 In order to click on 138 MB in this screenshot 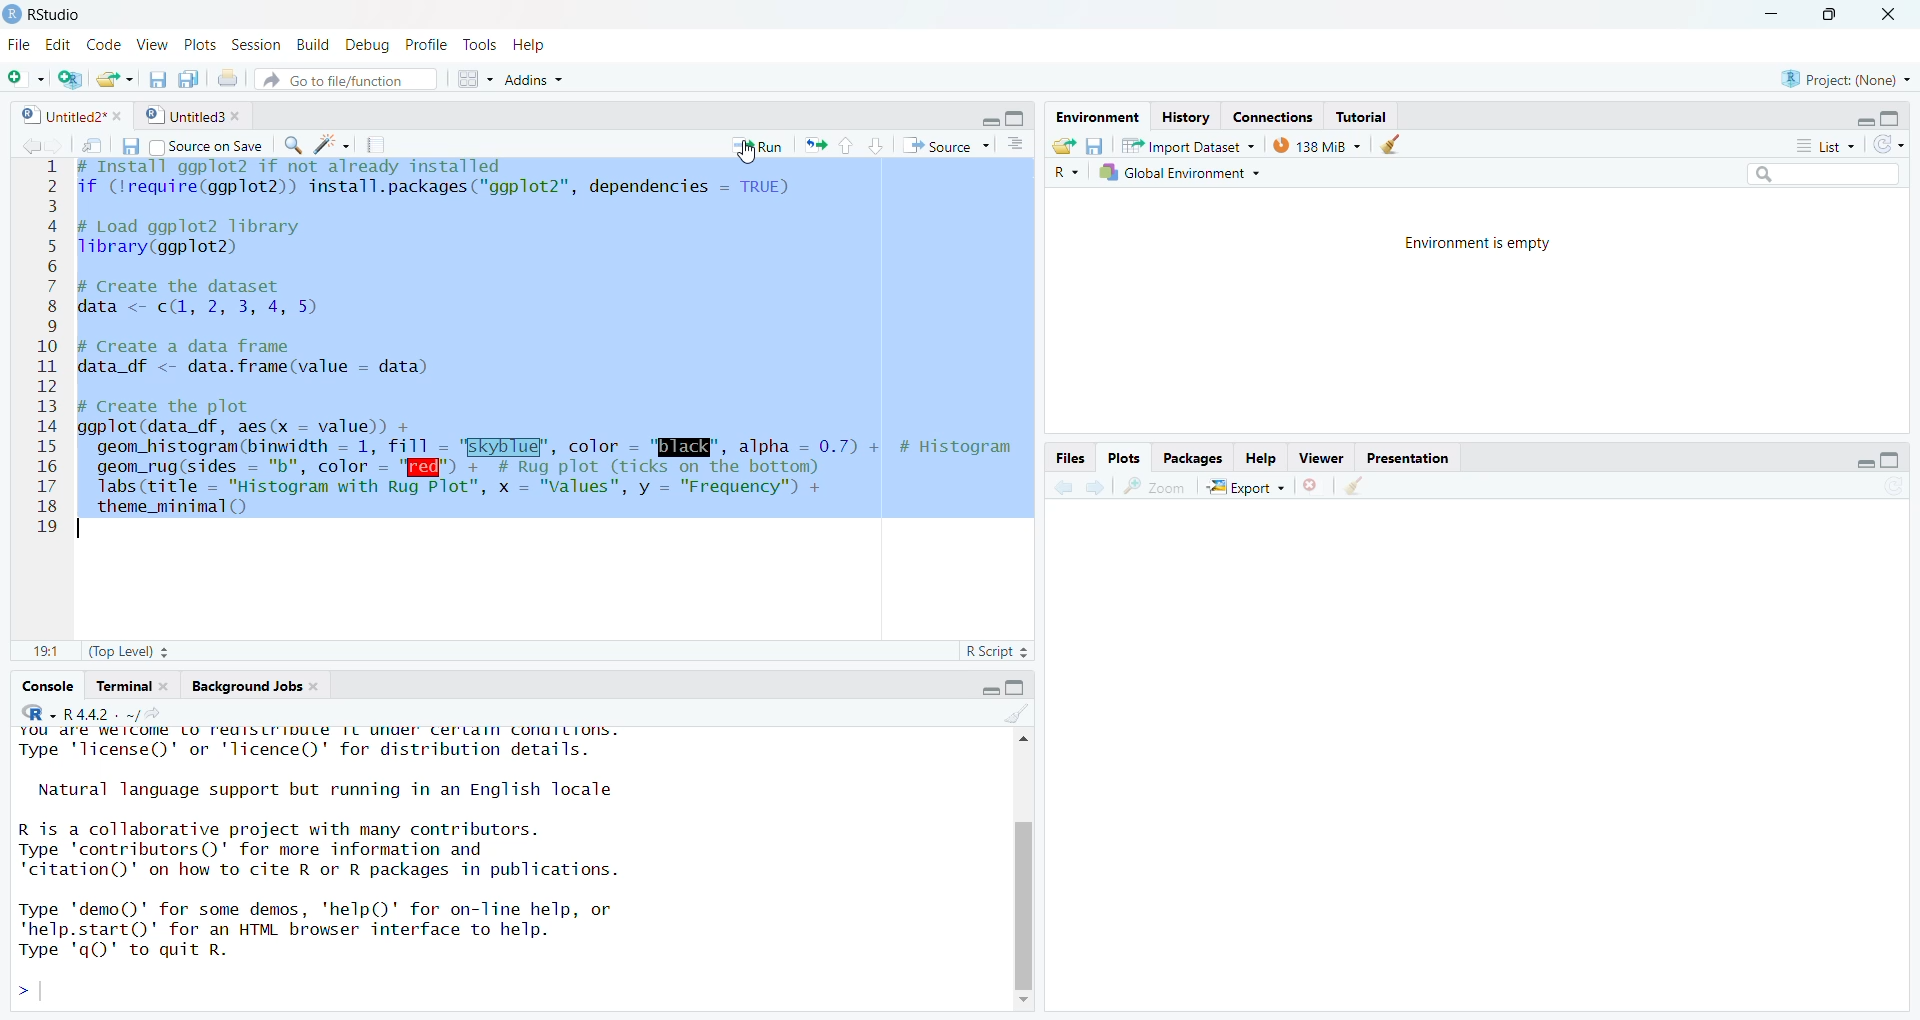, I will do `click(1313, 144)`.